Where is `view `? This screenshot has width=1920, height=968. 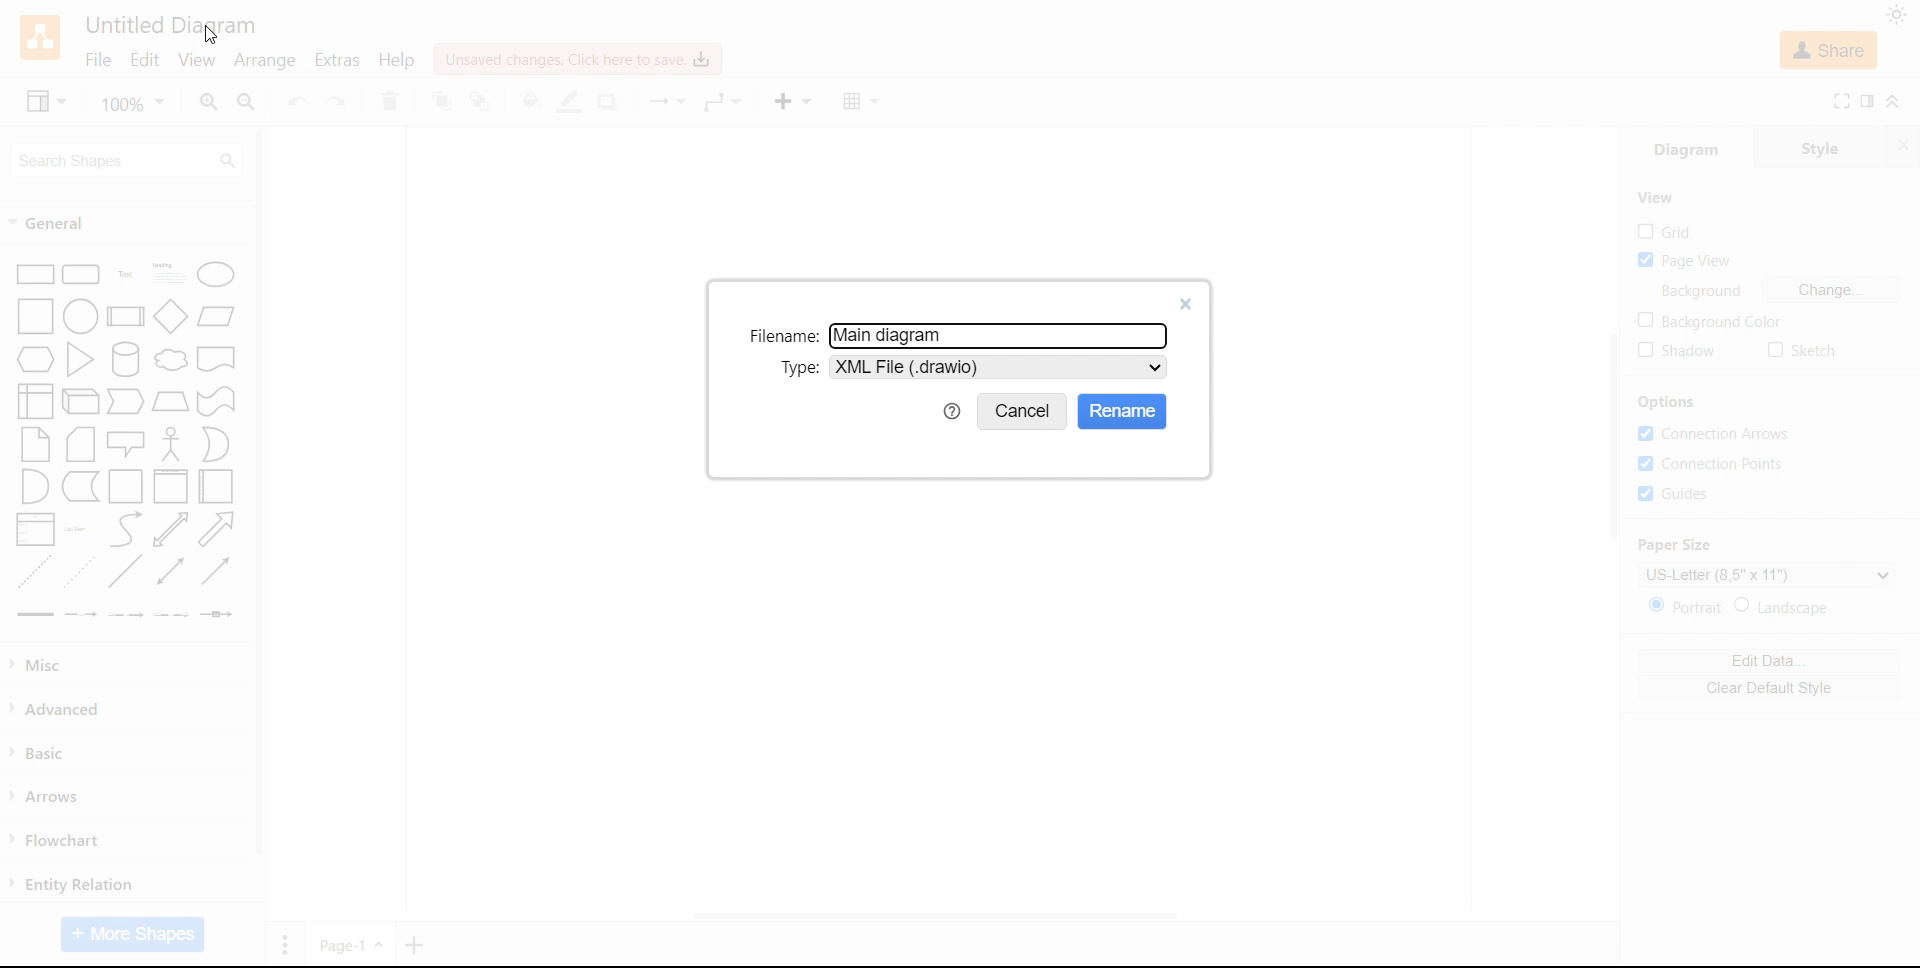
view  is located at coordinates (1656, 198).